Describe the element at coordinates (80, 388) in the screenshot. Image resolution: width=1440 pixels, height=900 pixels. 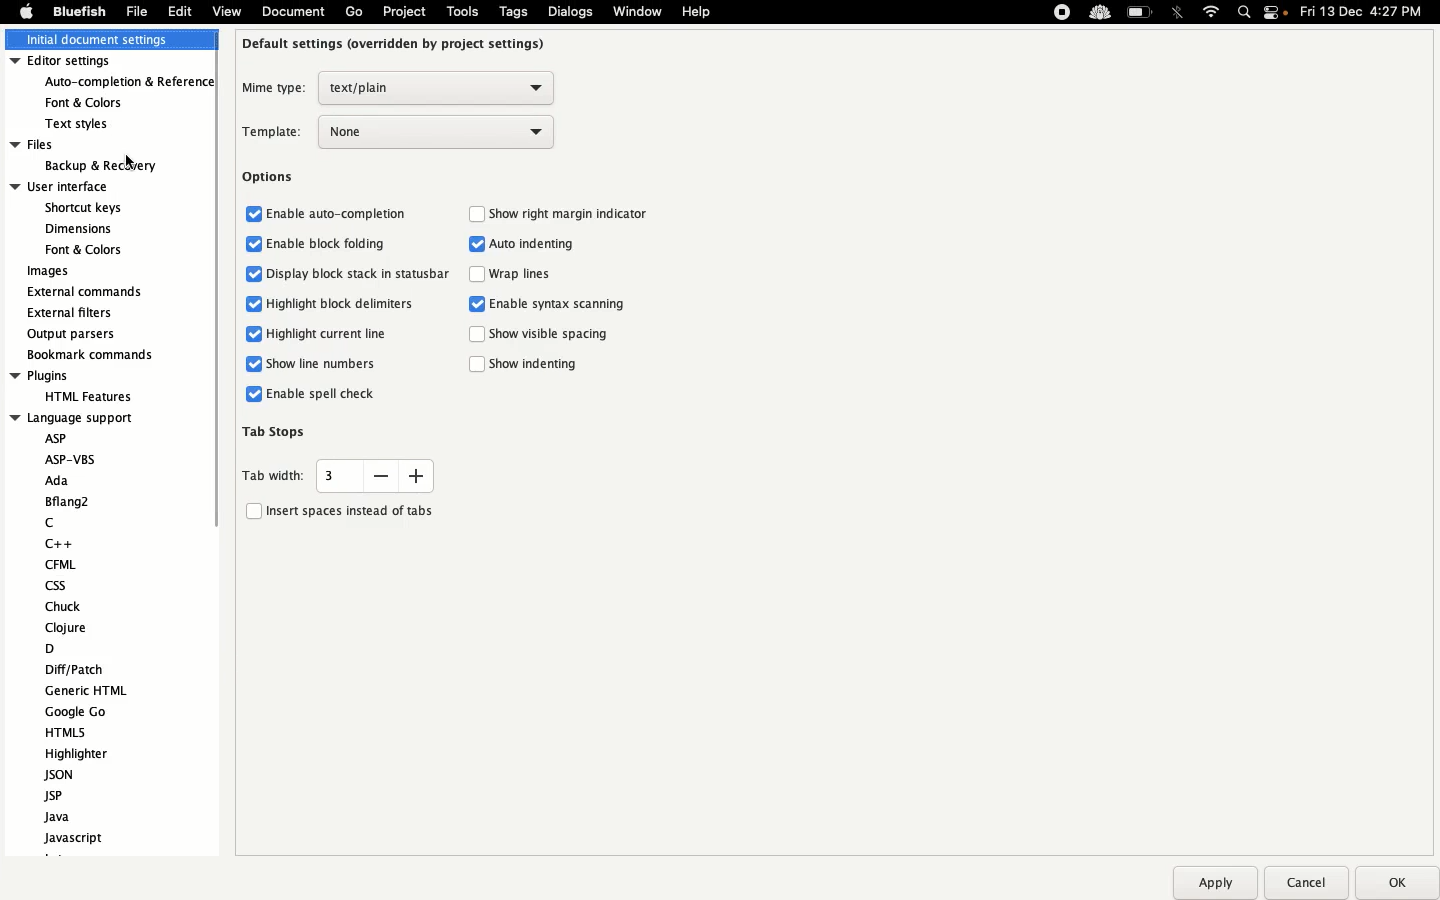
I see `Plugins ` at that location.